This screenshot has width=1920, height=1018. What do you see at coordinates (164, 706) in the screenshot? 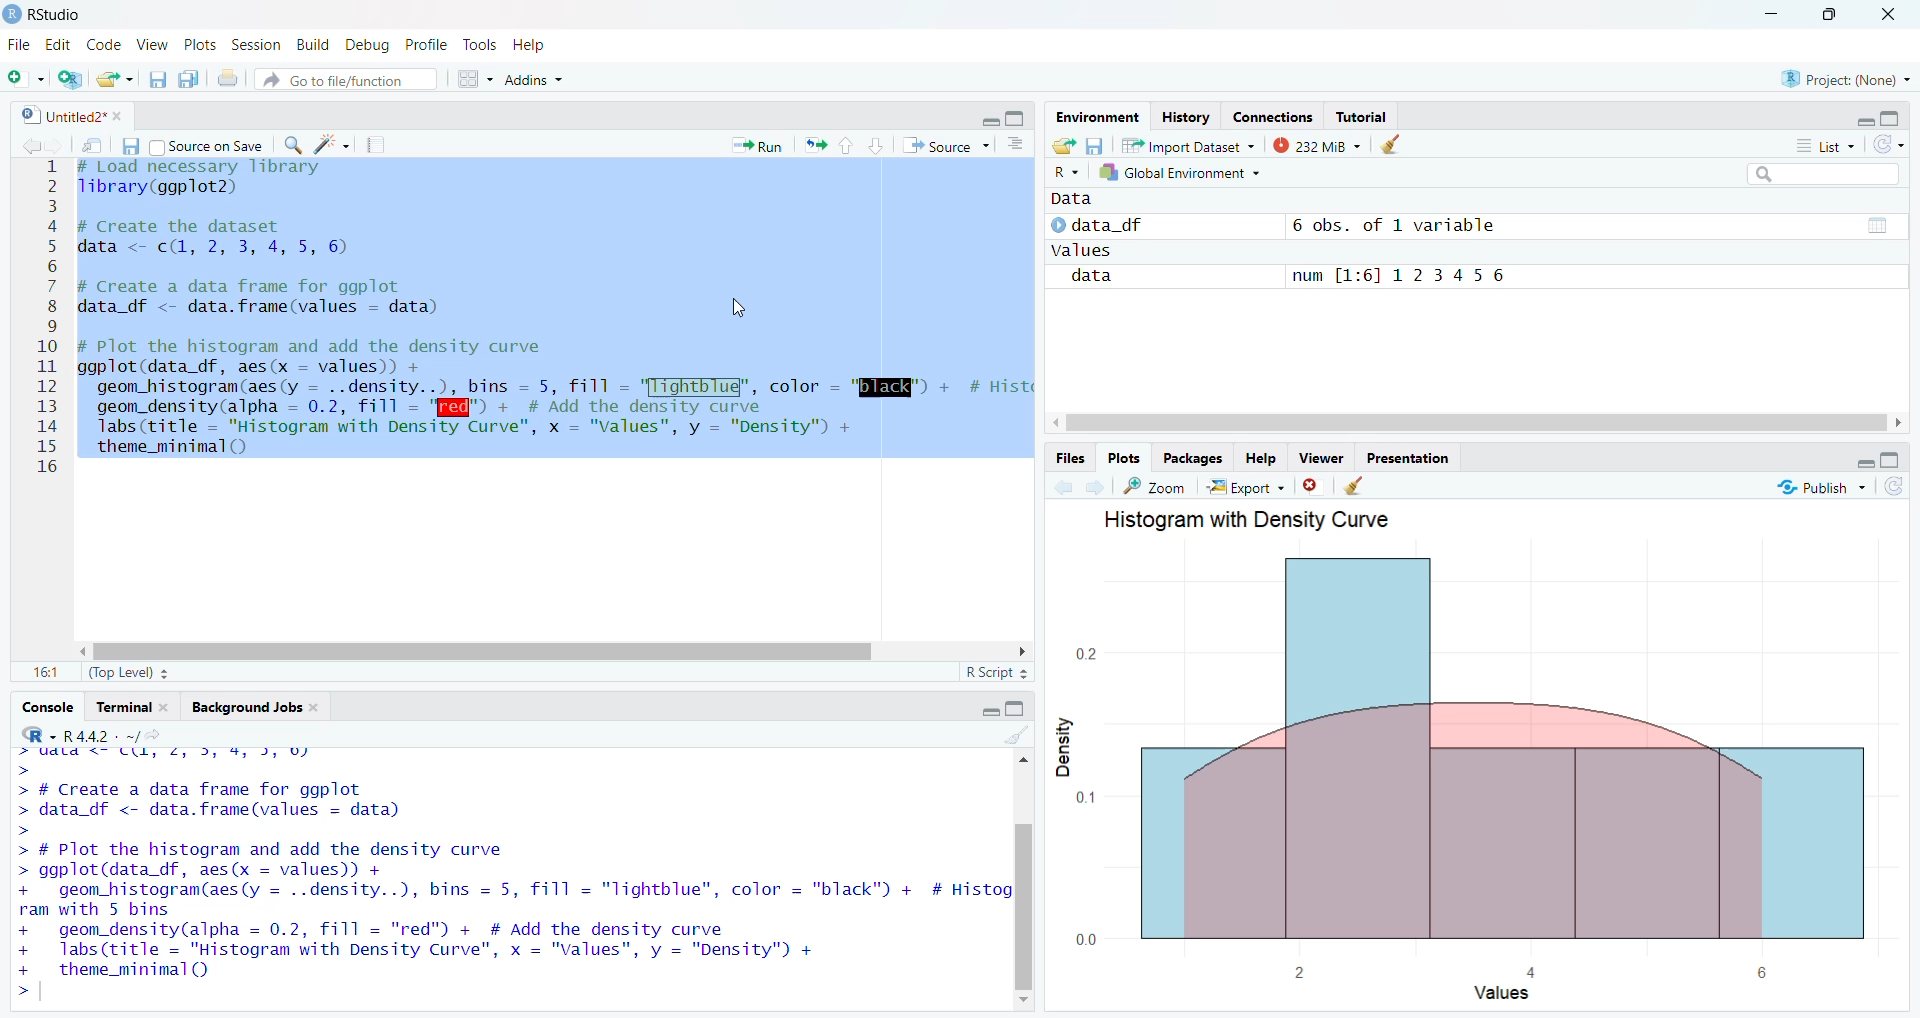
I see `close` at bounding box center [164, 706].